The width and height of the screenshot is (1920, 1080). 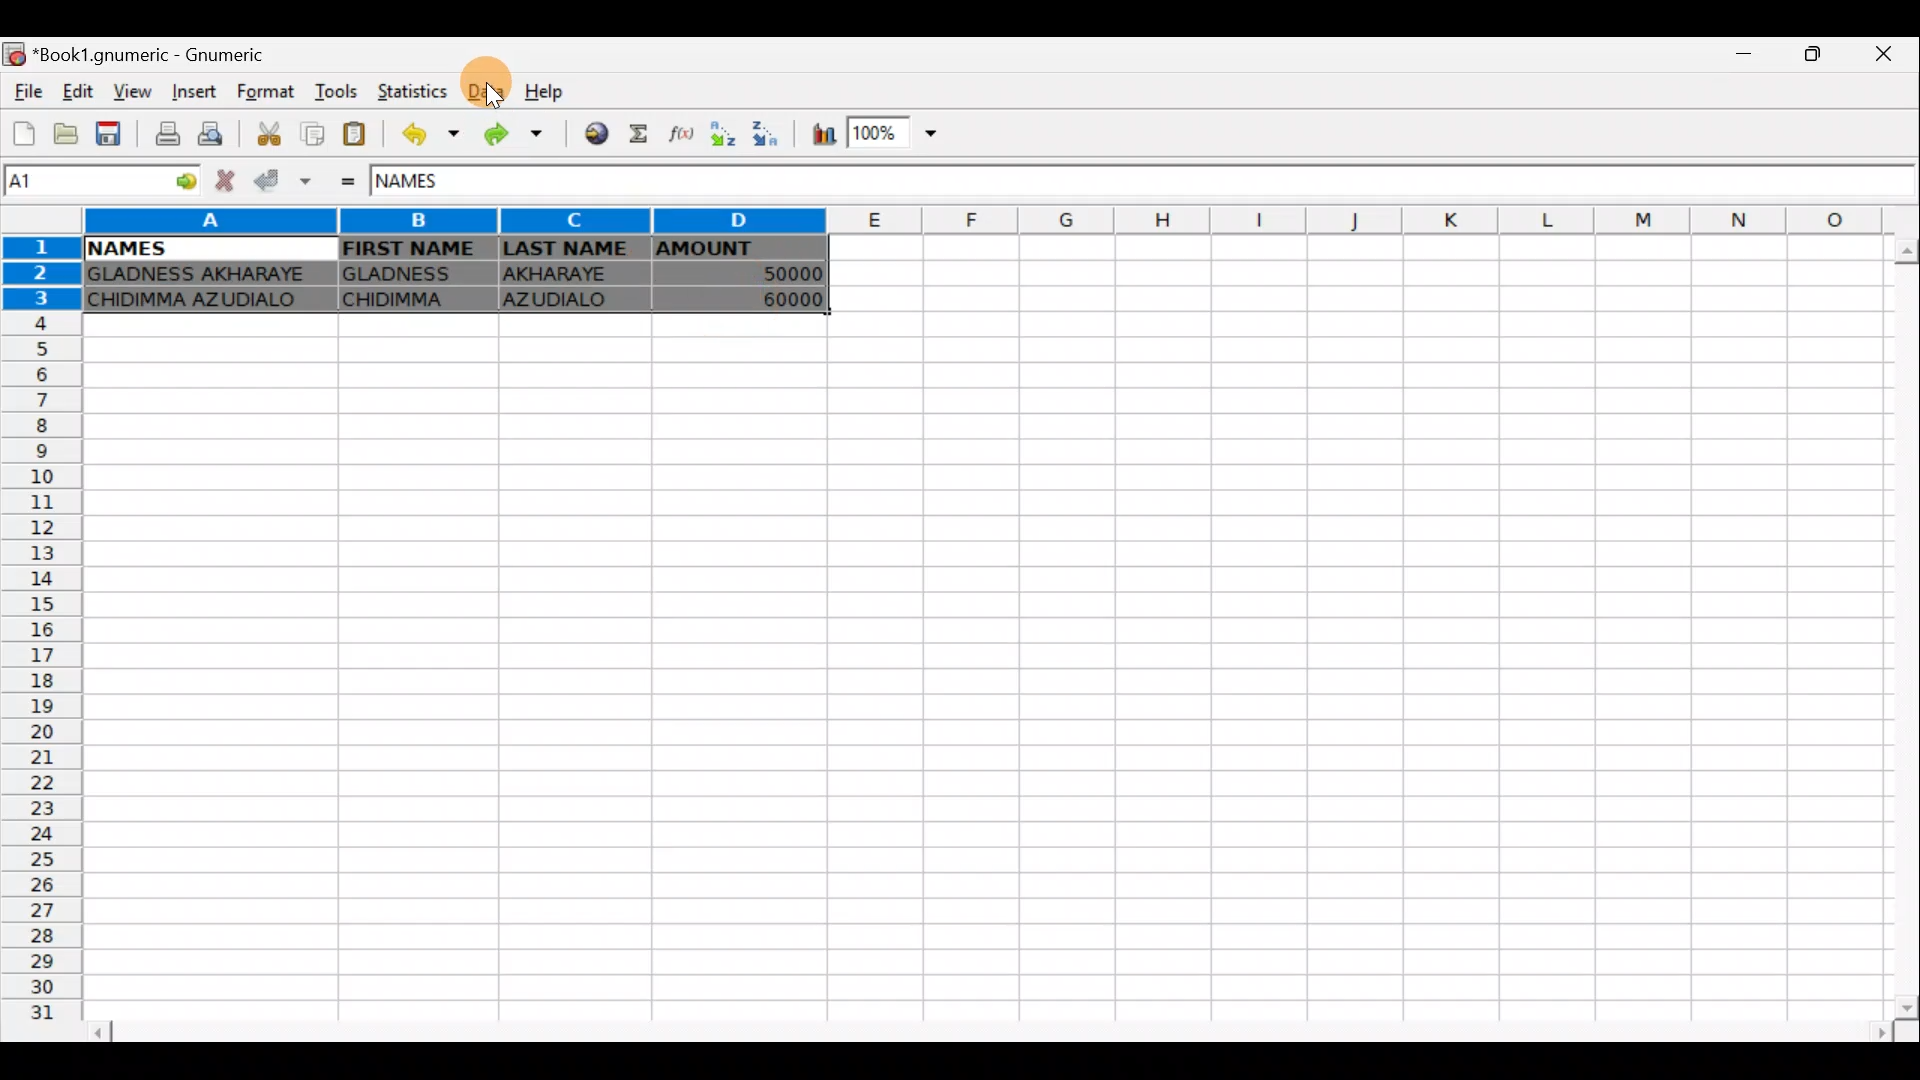 What do you see at coordinates (16, 56) in the screenshot?
I see `Gnumeric logo` at bounding box center [16, 56].